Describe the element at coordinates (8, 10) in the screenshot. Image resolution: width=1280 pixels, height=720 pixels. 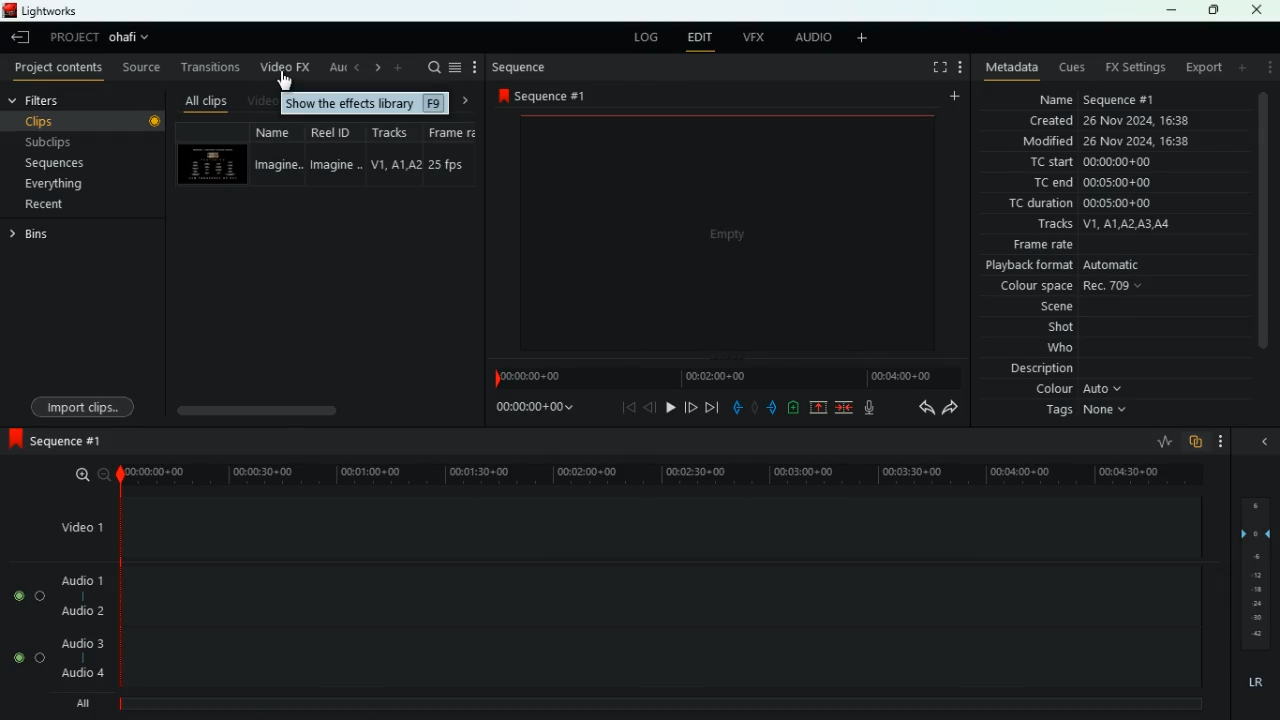
I see `lightworks logo` at that location.